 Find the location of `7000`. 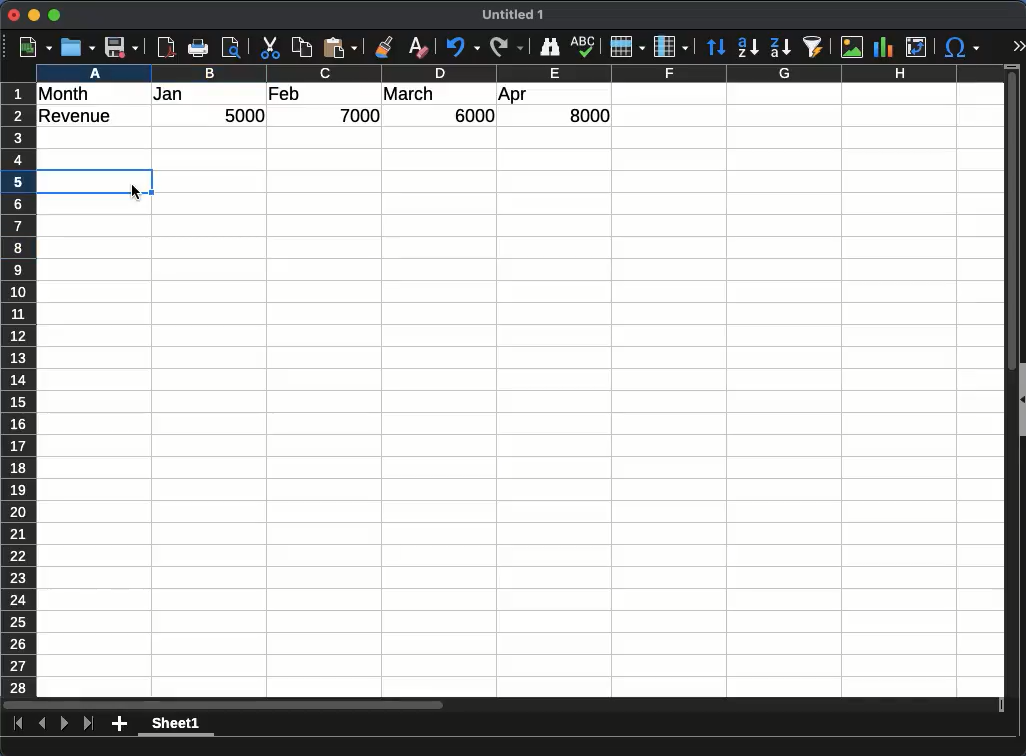

7000 is located at coordinates (360, 115).